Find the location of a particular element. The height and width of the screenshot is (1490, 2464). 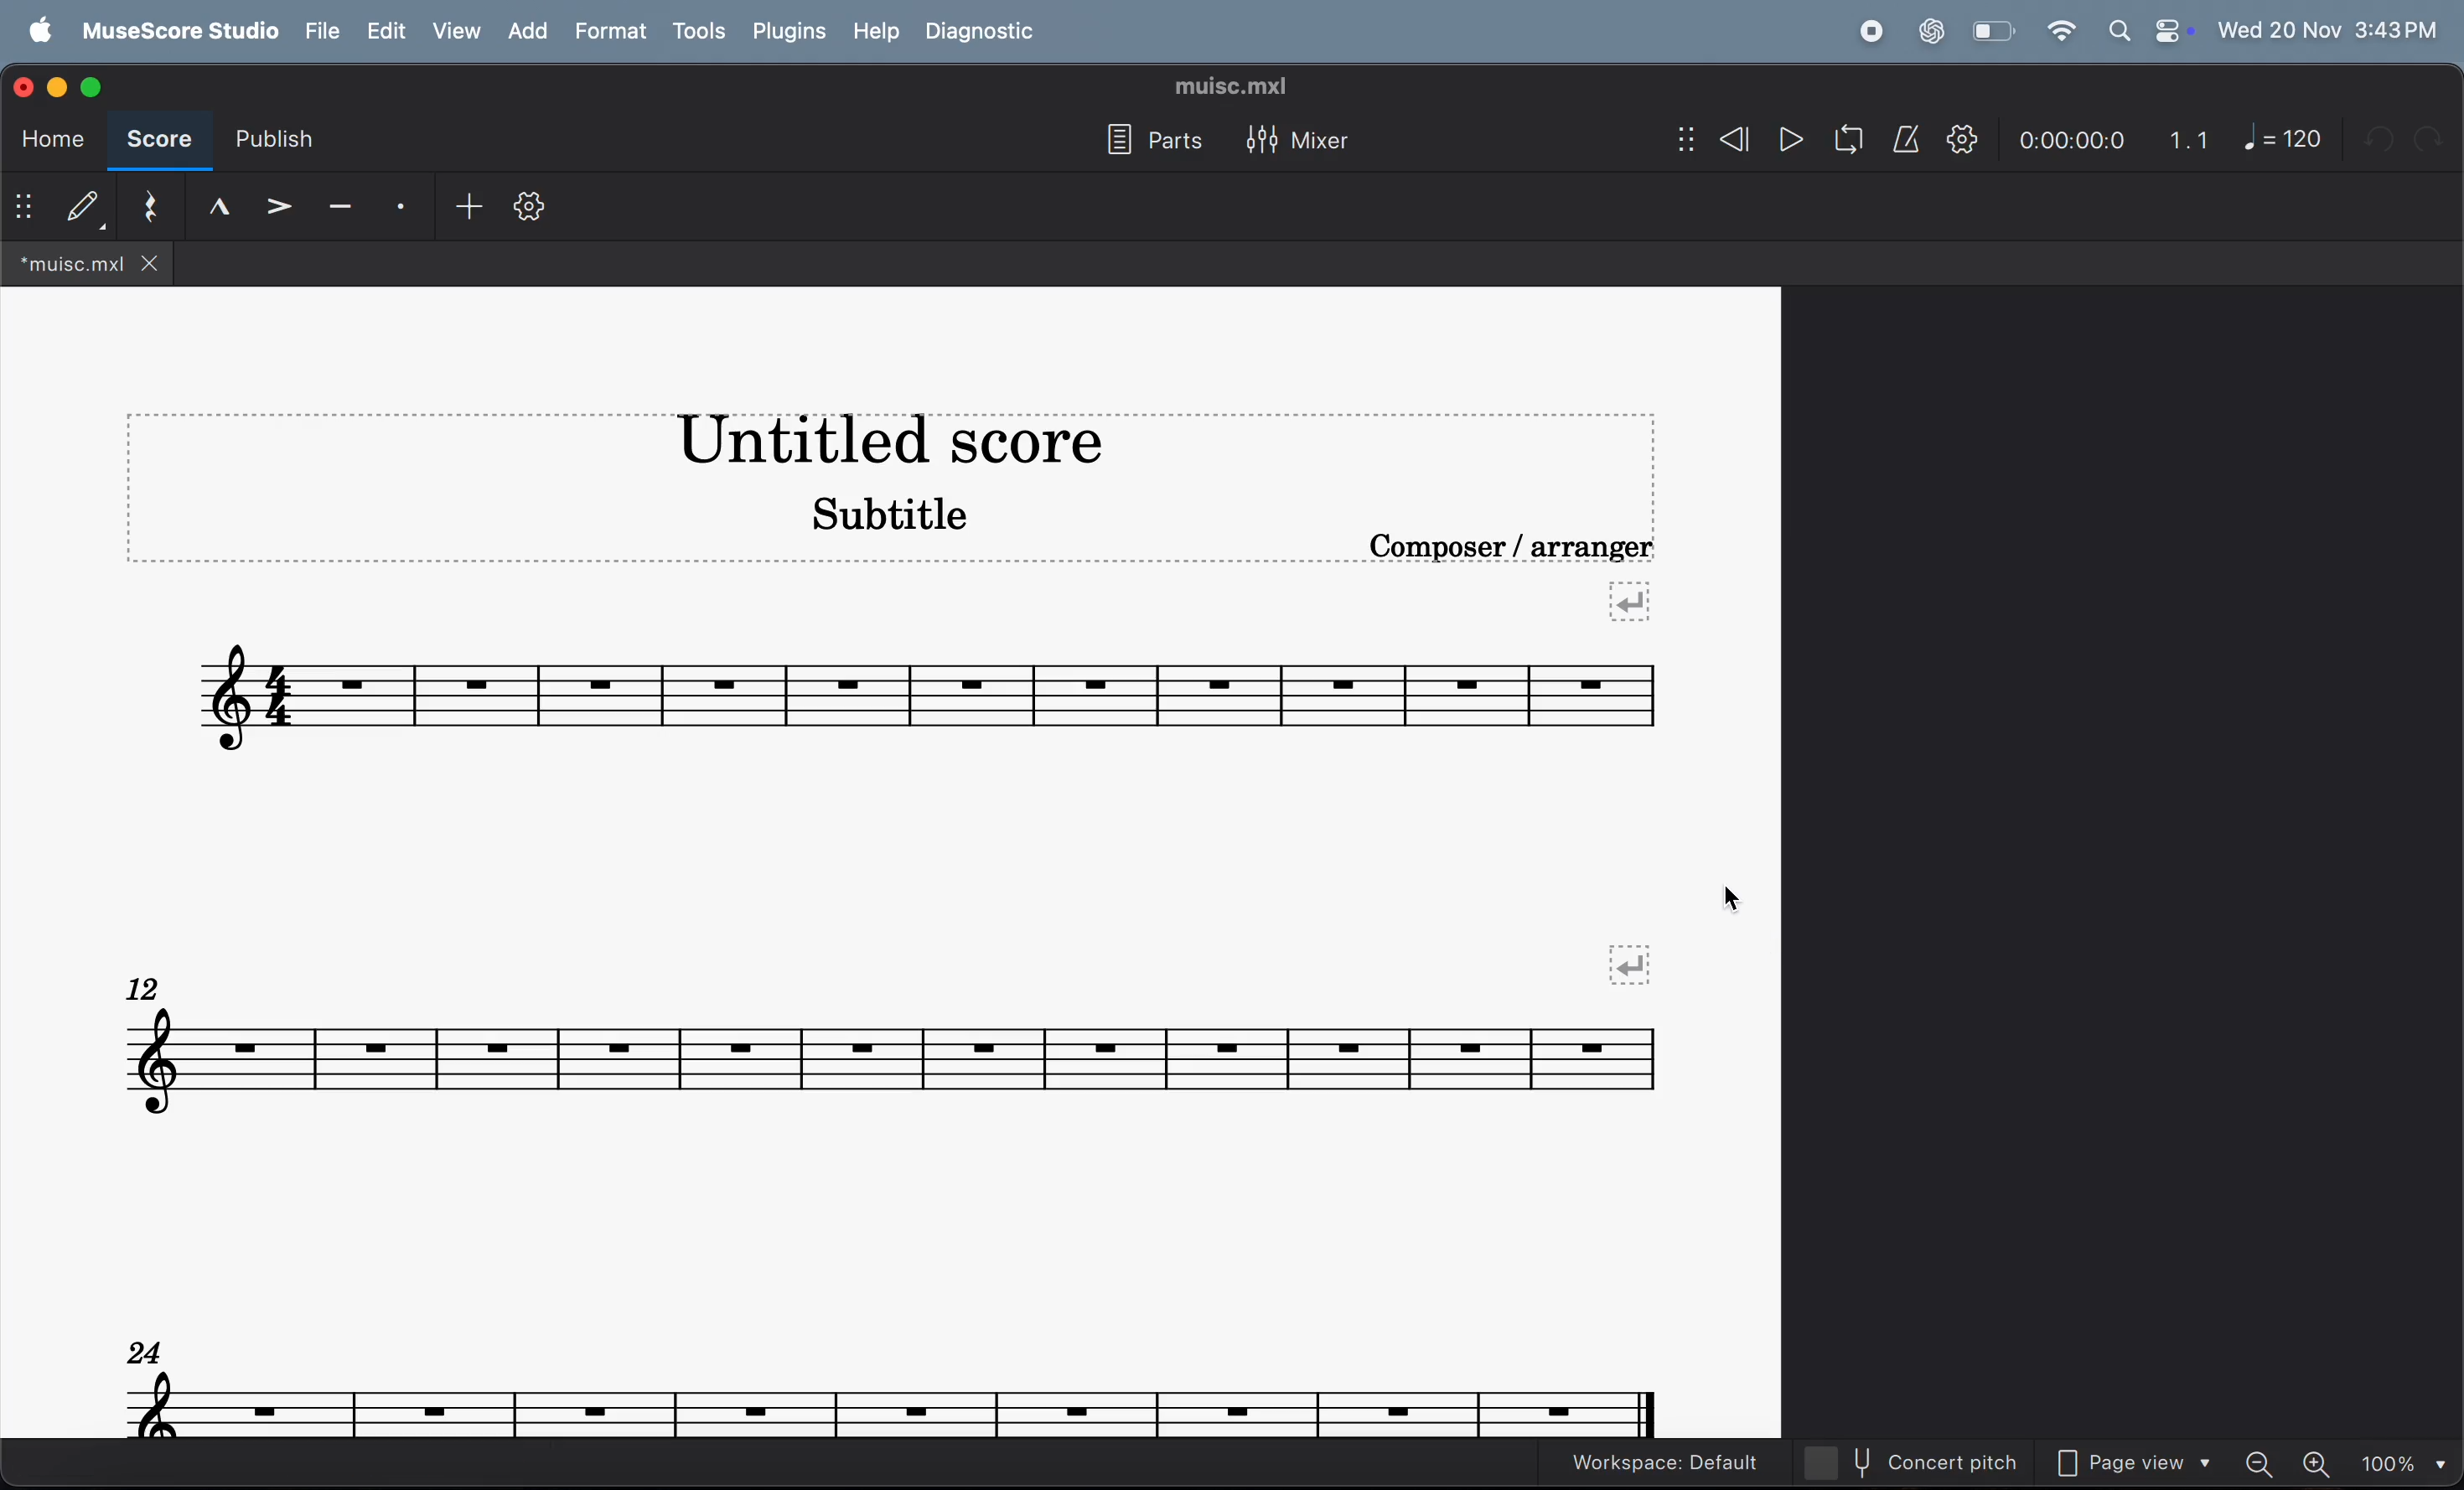

parts is located at coordinates (1151, 139).